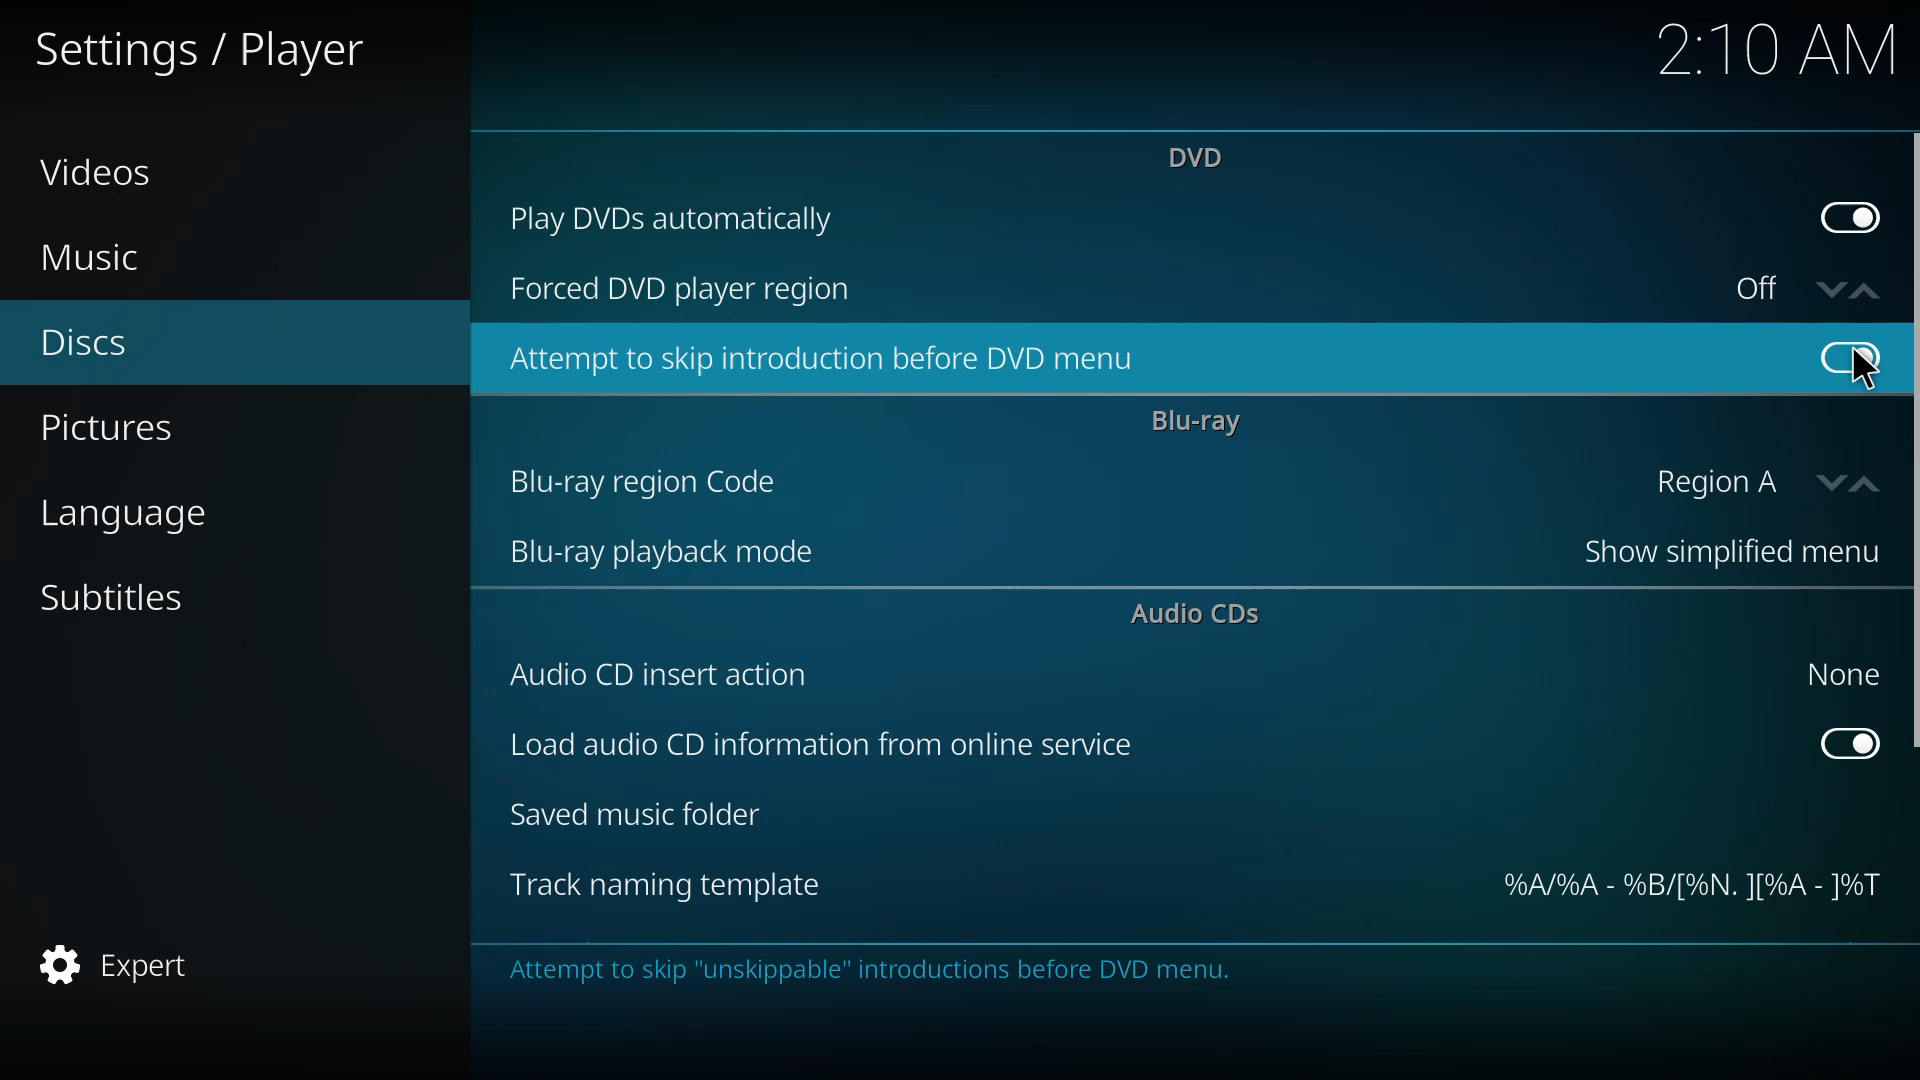 The image size is (1920, 1080). What do you see at coordinates (99, 171) in the screenshot?
I see `videos` at bounding box center [99, 171].